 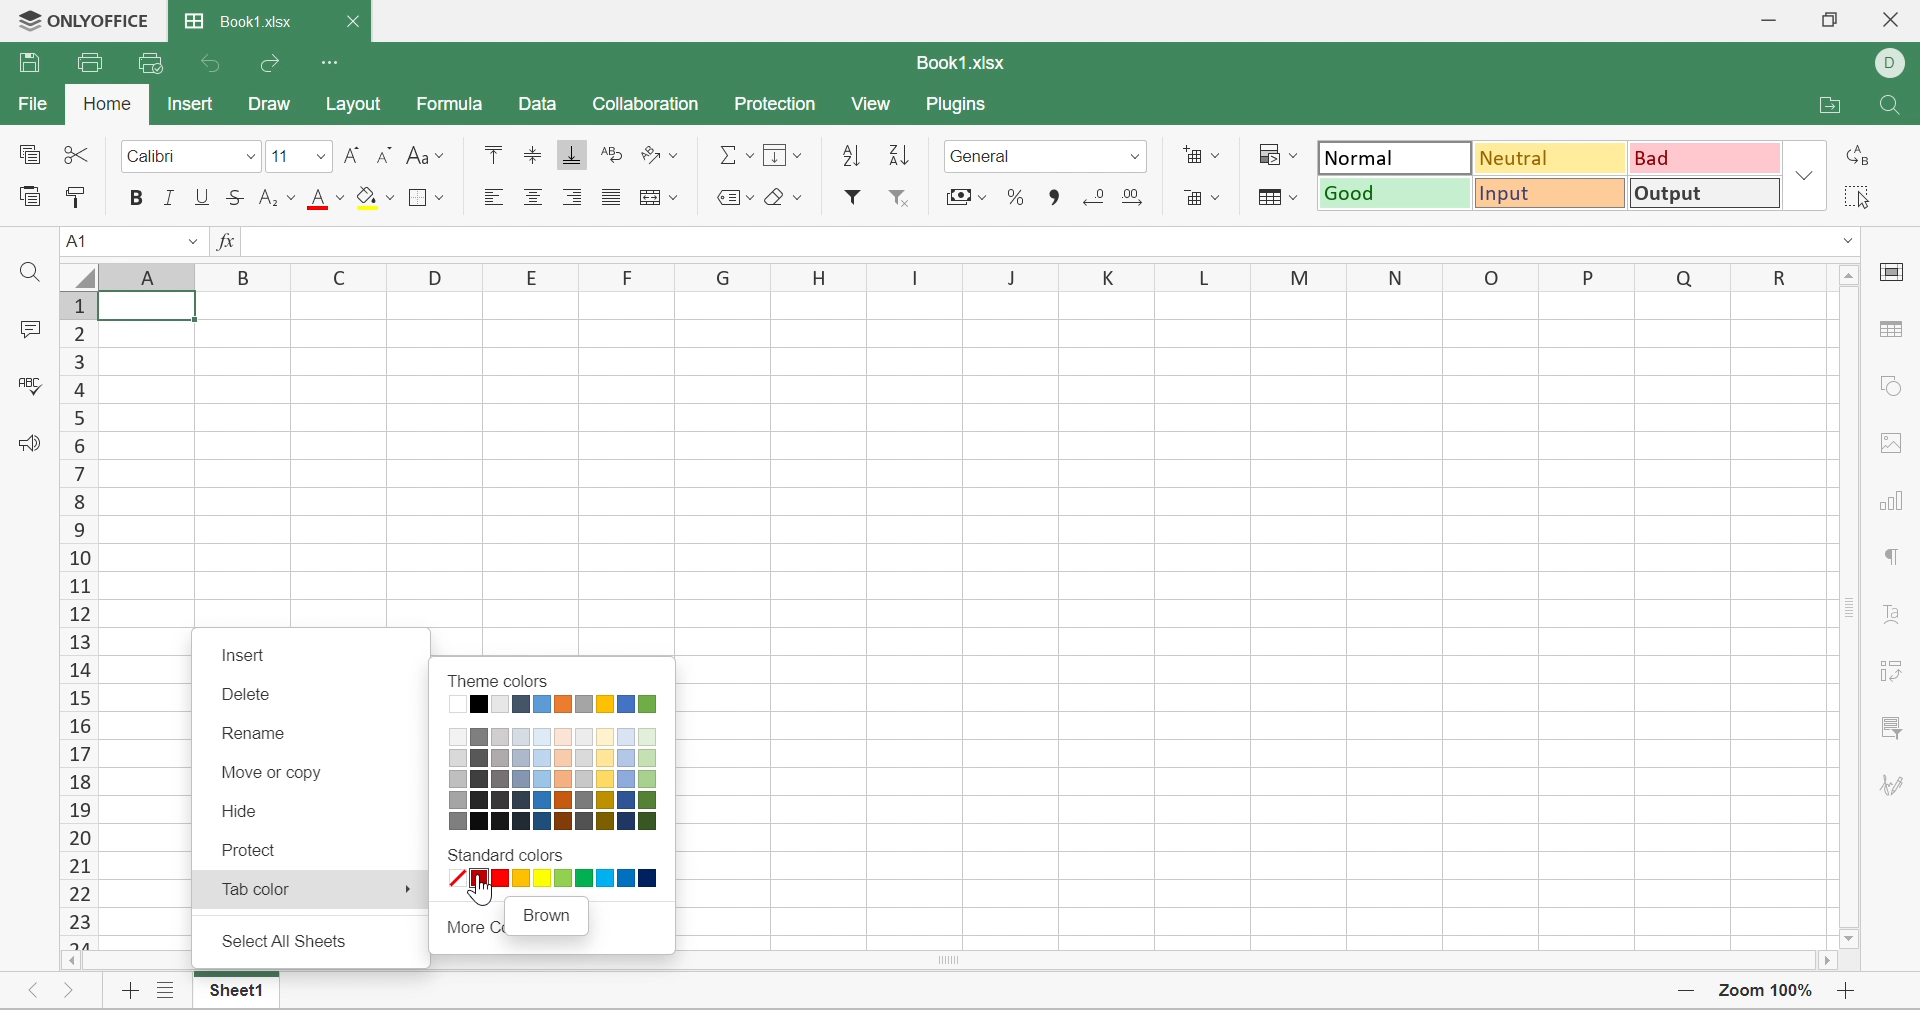 What do you see at coordinates (383, 156) in the screenshot?
I see `Decrease font size` at bounding box center [383, 156].